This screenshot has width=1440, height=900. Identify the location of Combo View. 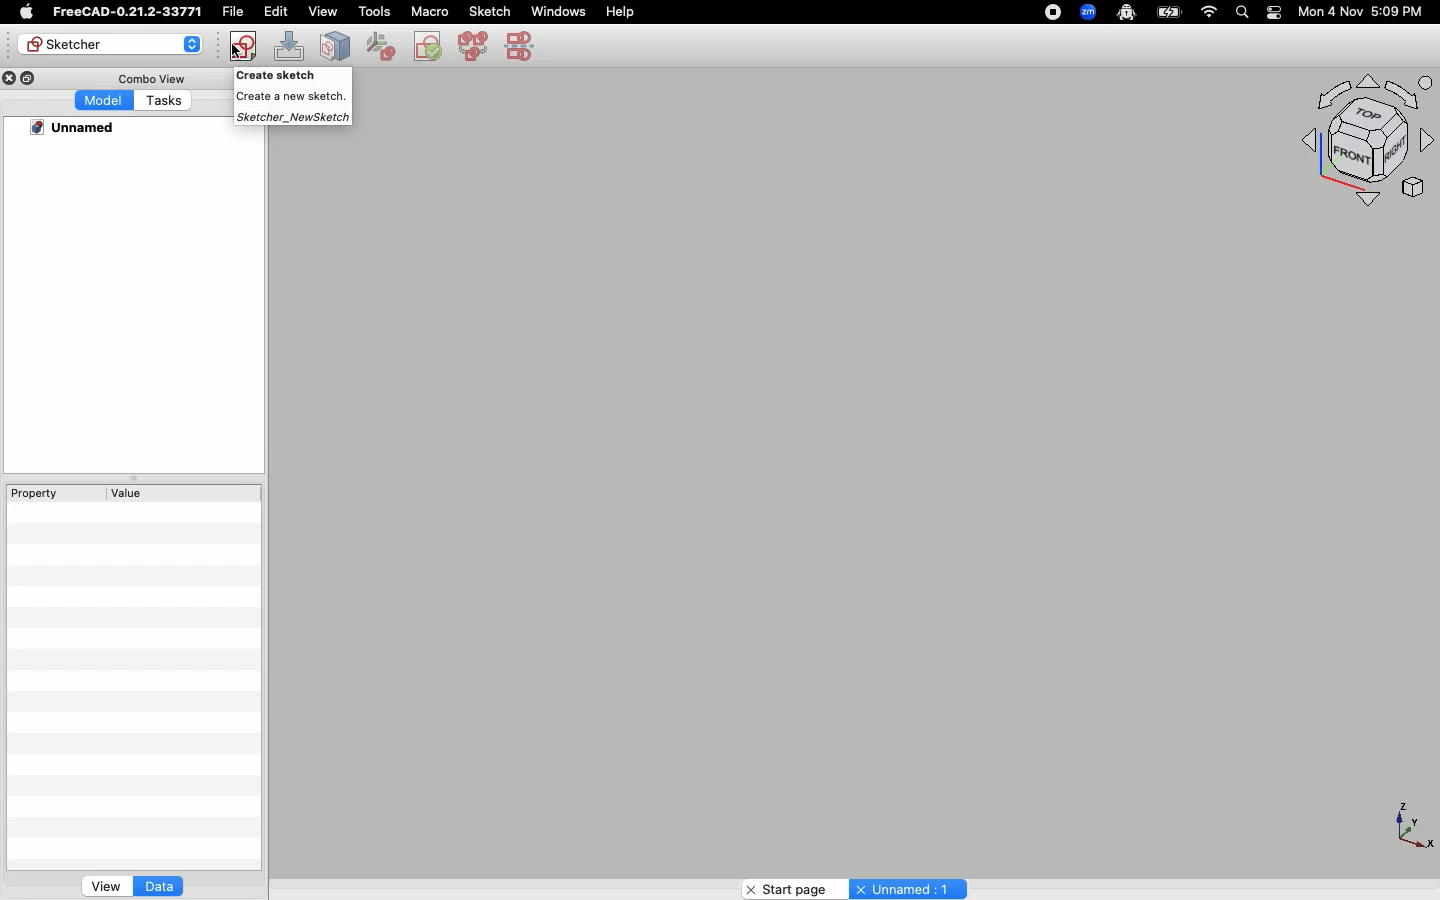
(155, 78).